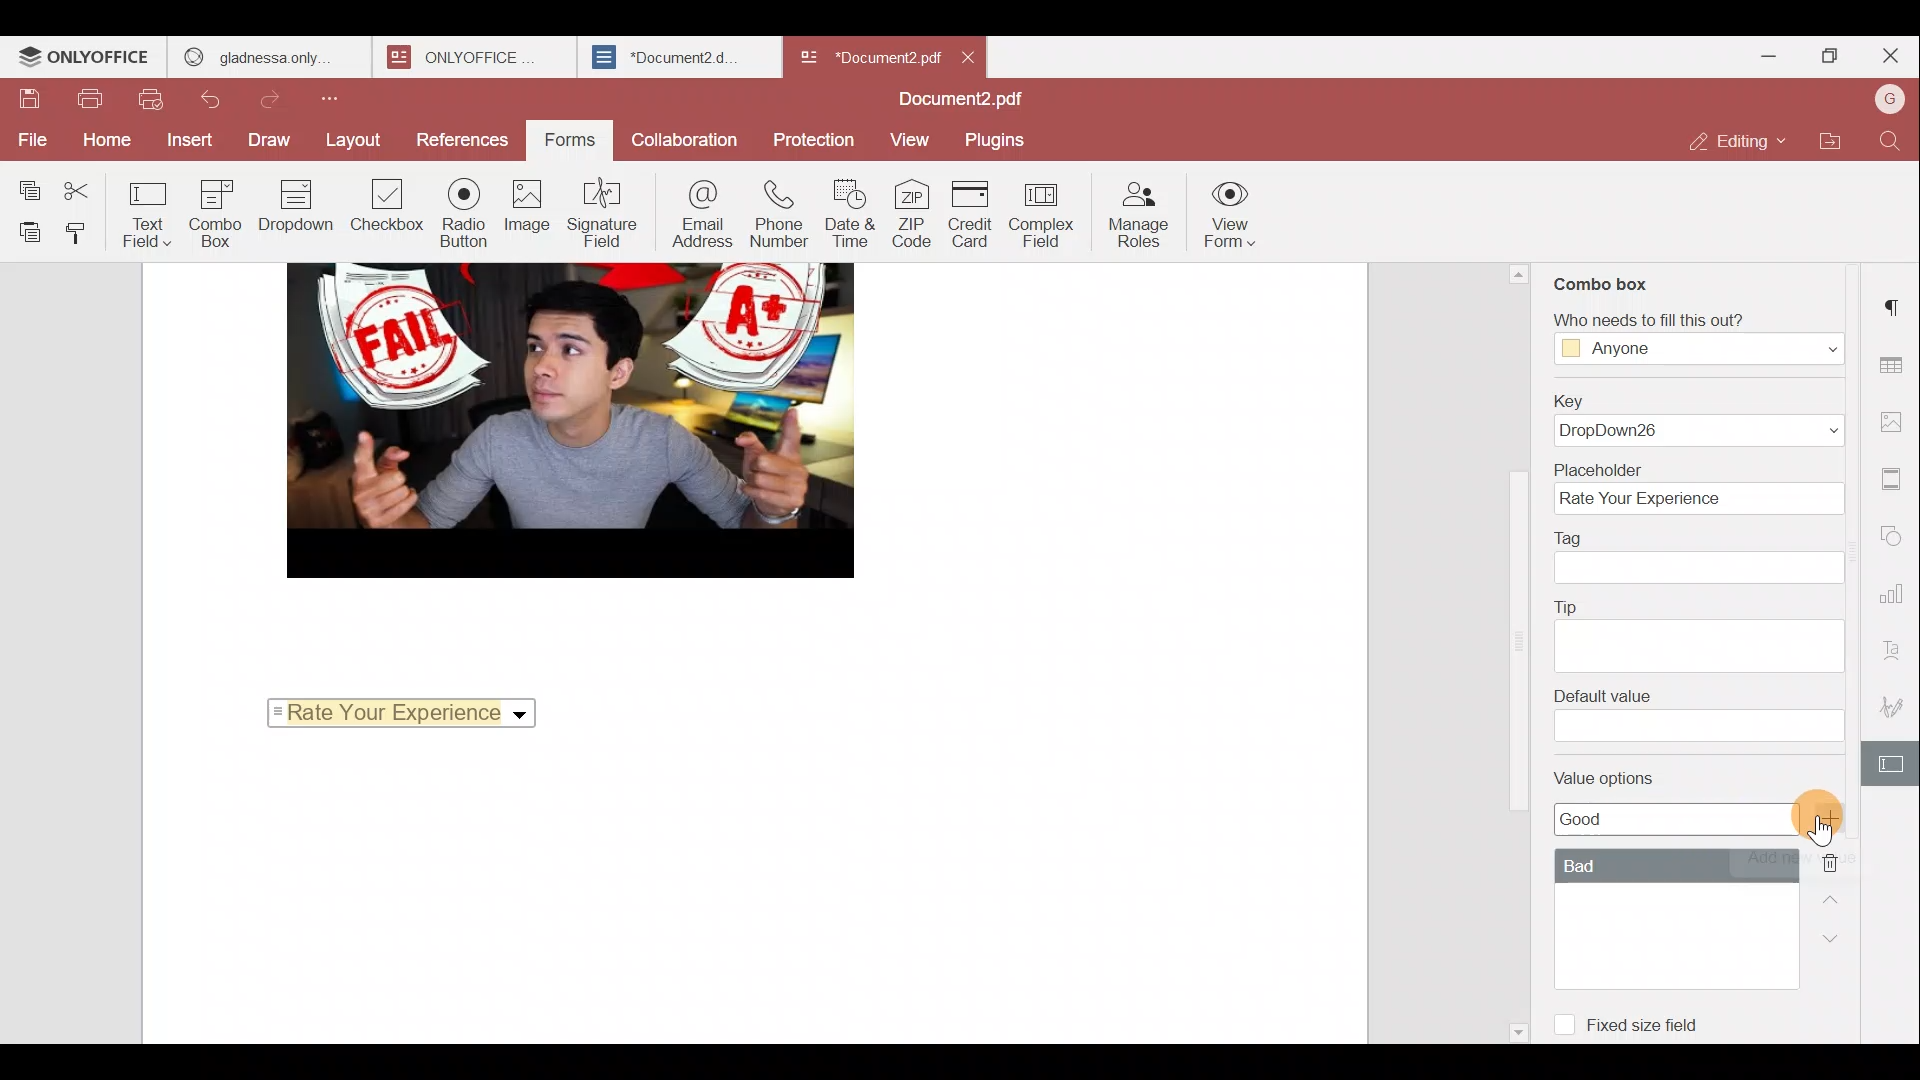  Describe the element at coordinates (1890, 145) in the screenshot. I see `Find` at that location.